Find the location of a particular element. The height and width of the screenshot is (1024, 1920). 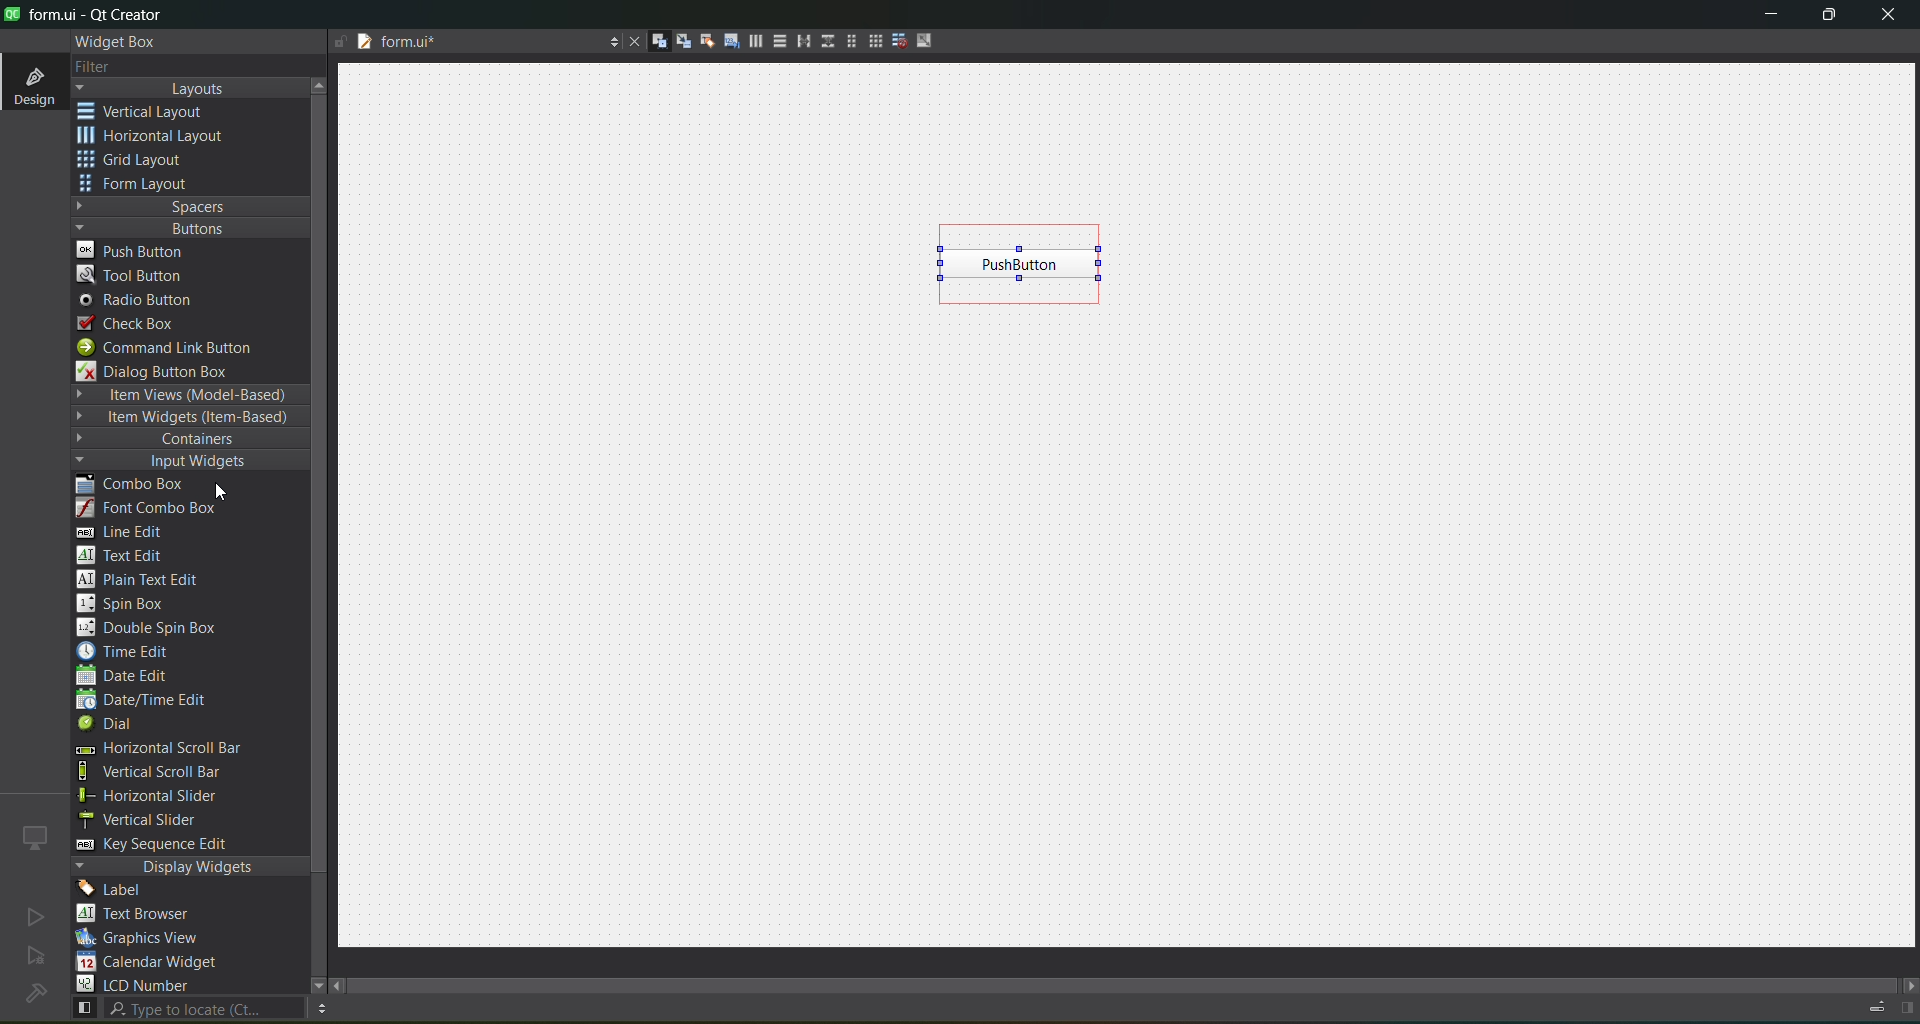

calendar is located at coordinates (150, 964).